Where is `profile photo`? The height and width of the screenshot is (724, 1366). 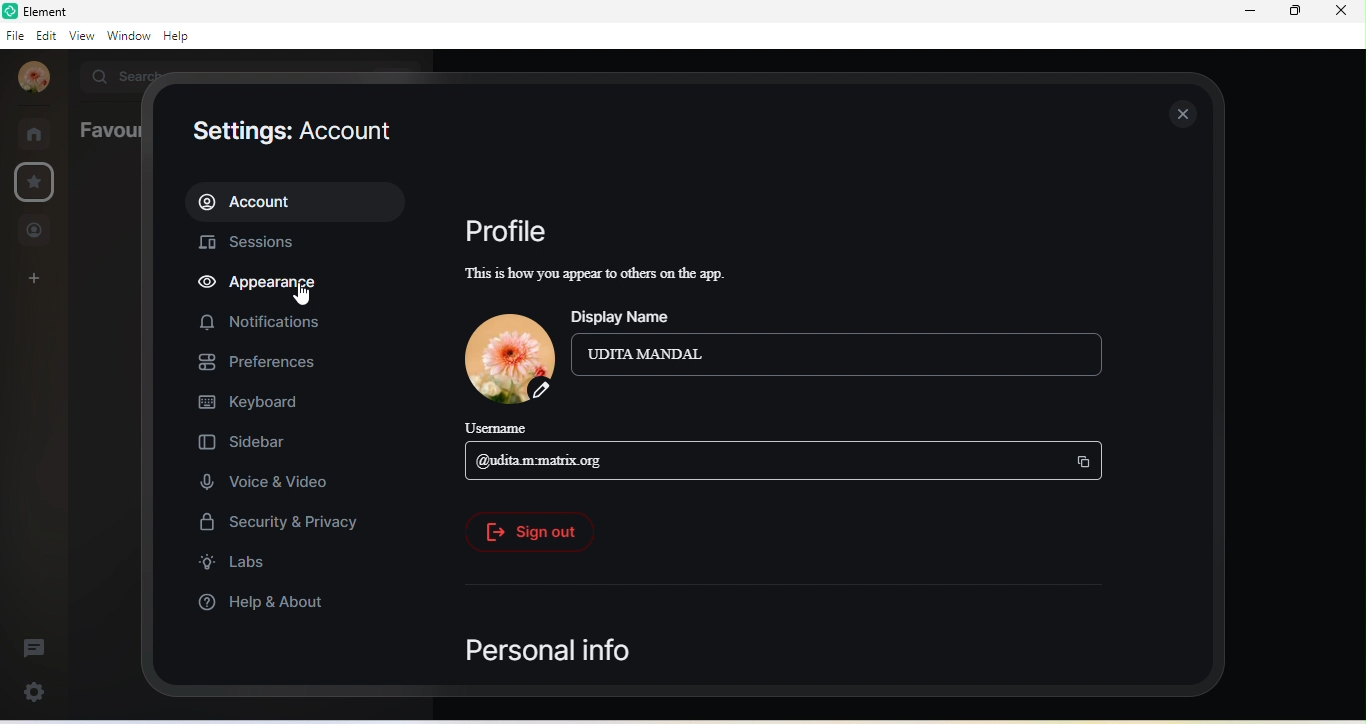 profile photo is located at coordinates (504, 356).